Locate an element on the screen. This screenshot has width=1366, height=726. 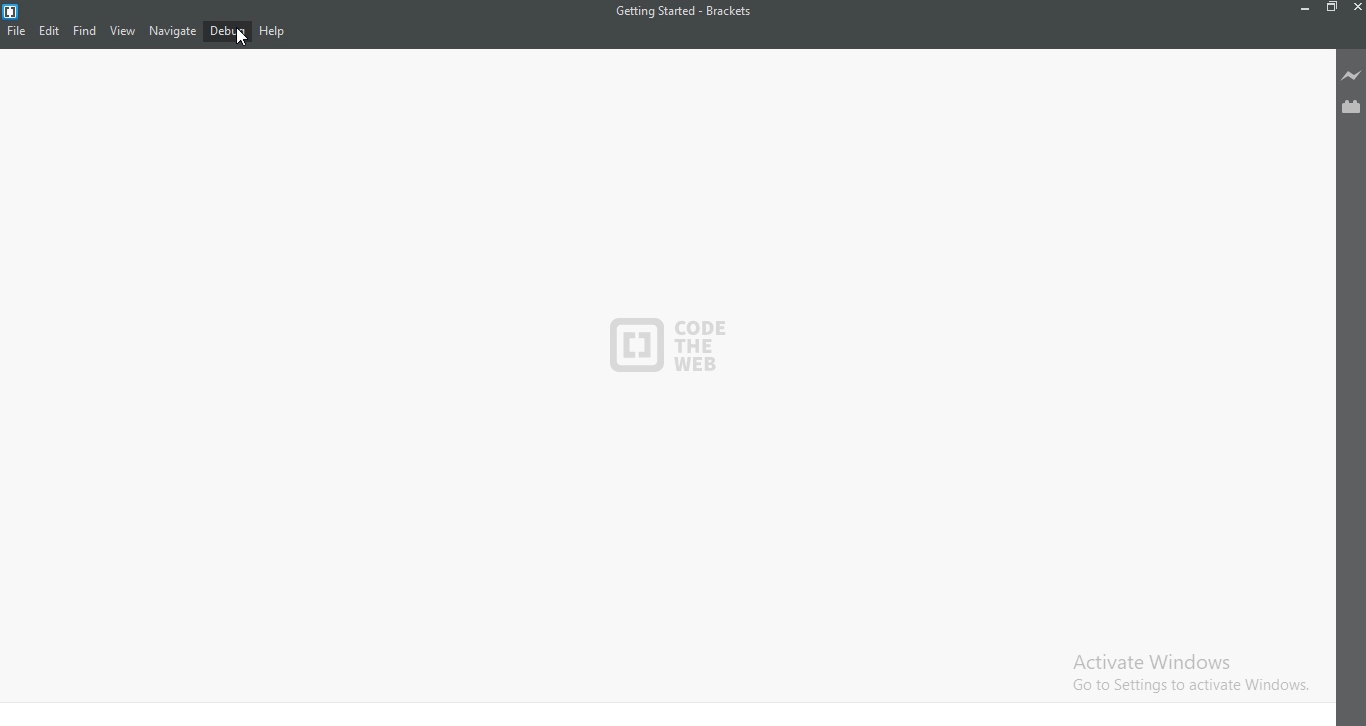
code the web is located at coordinates (673, 352).